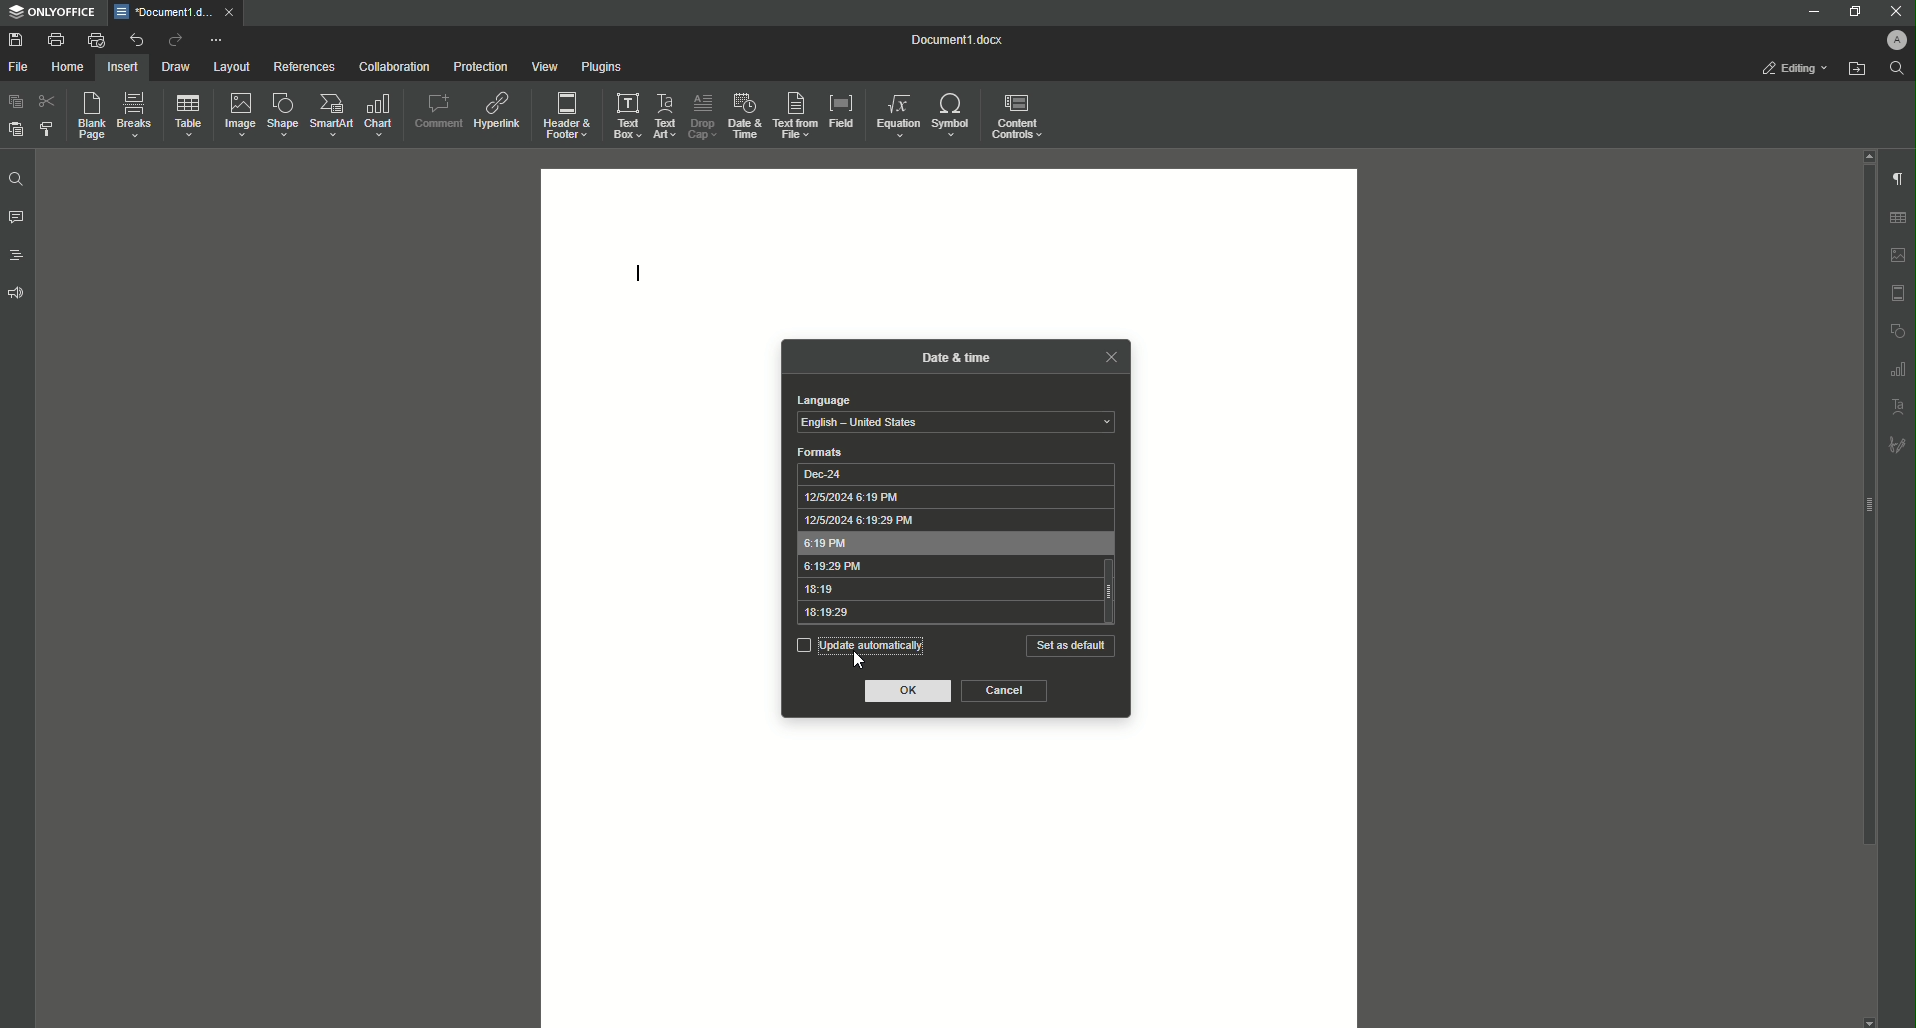 This screenshot has width=1916, height=1028. Describe the element at coordinates (496, 107) in the screenshot. I see `Hyperlink` at that location.